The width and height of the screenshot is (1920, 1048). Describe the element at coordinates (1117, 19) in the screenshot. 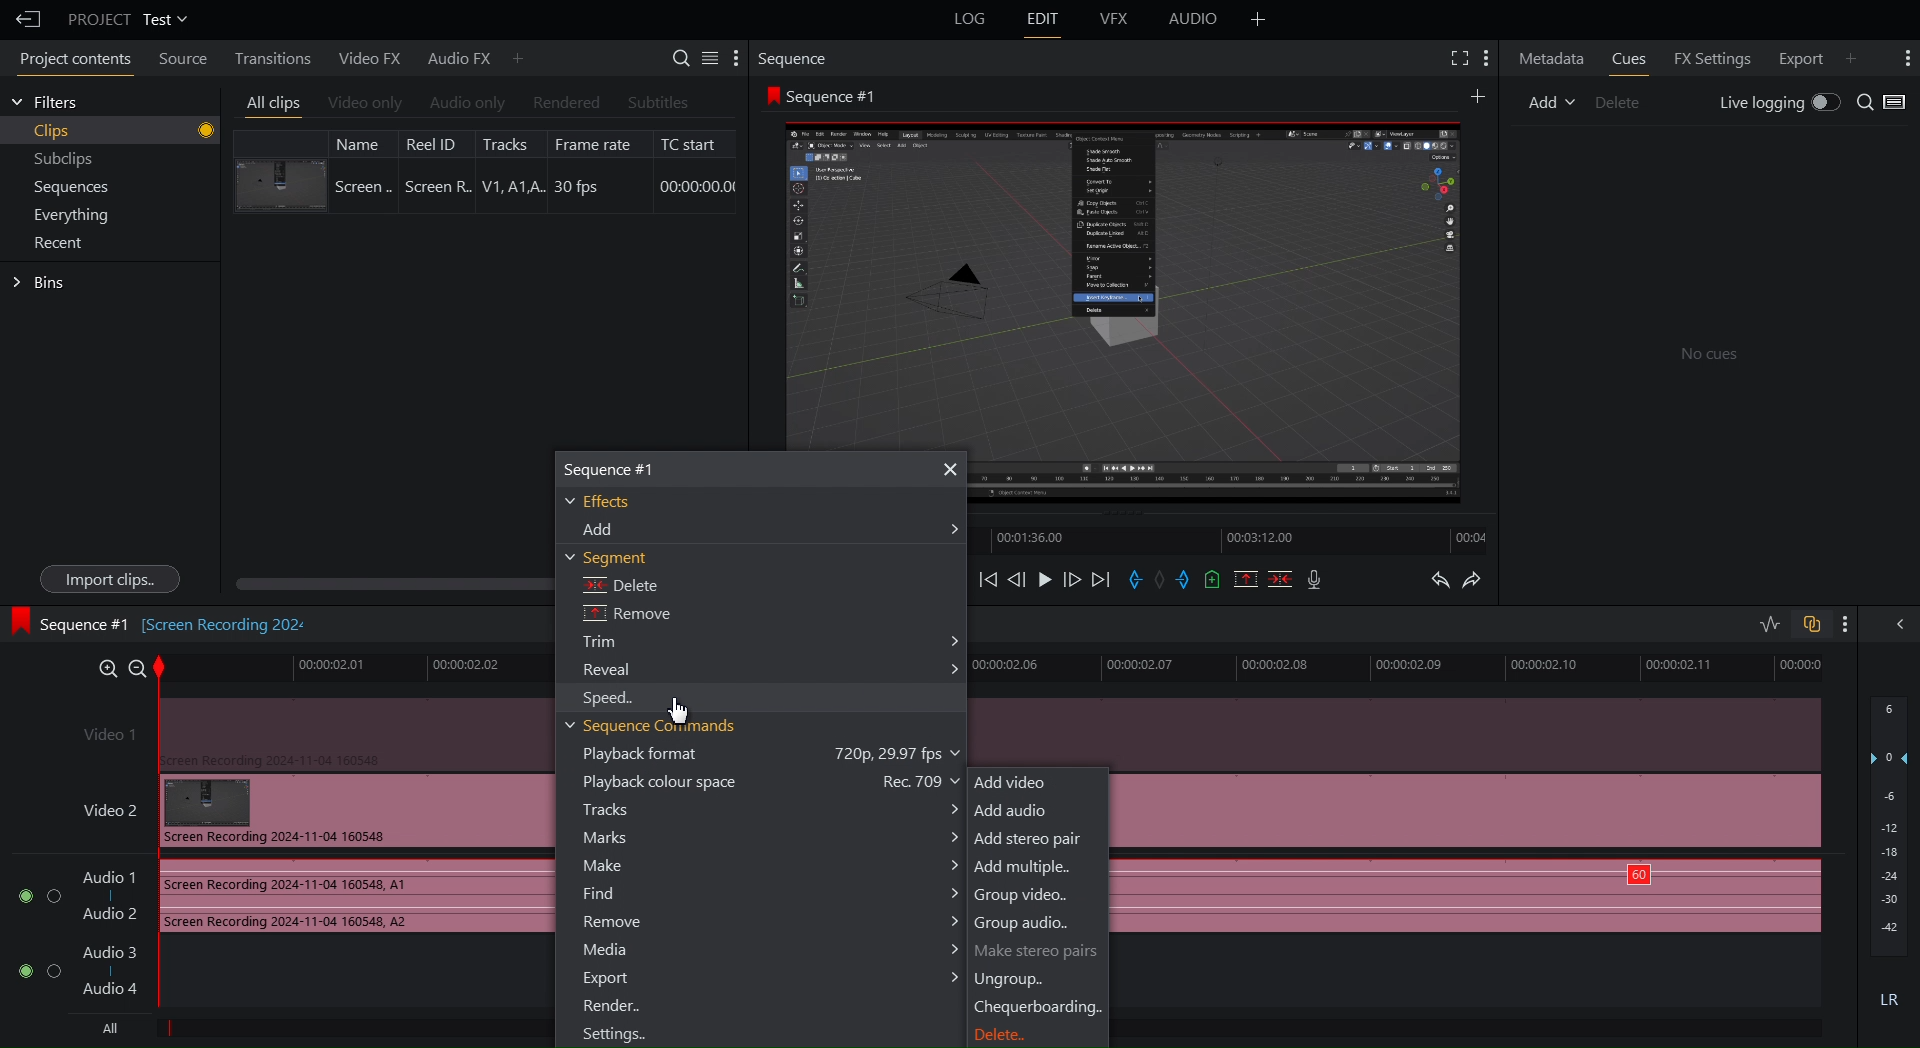

I see `VFX` at that location.